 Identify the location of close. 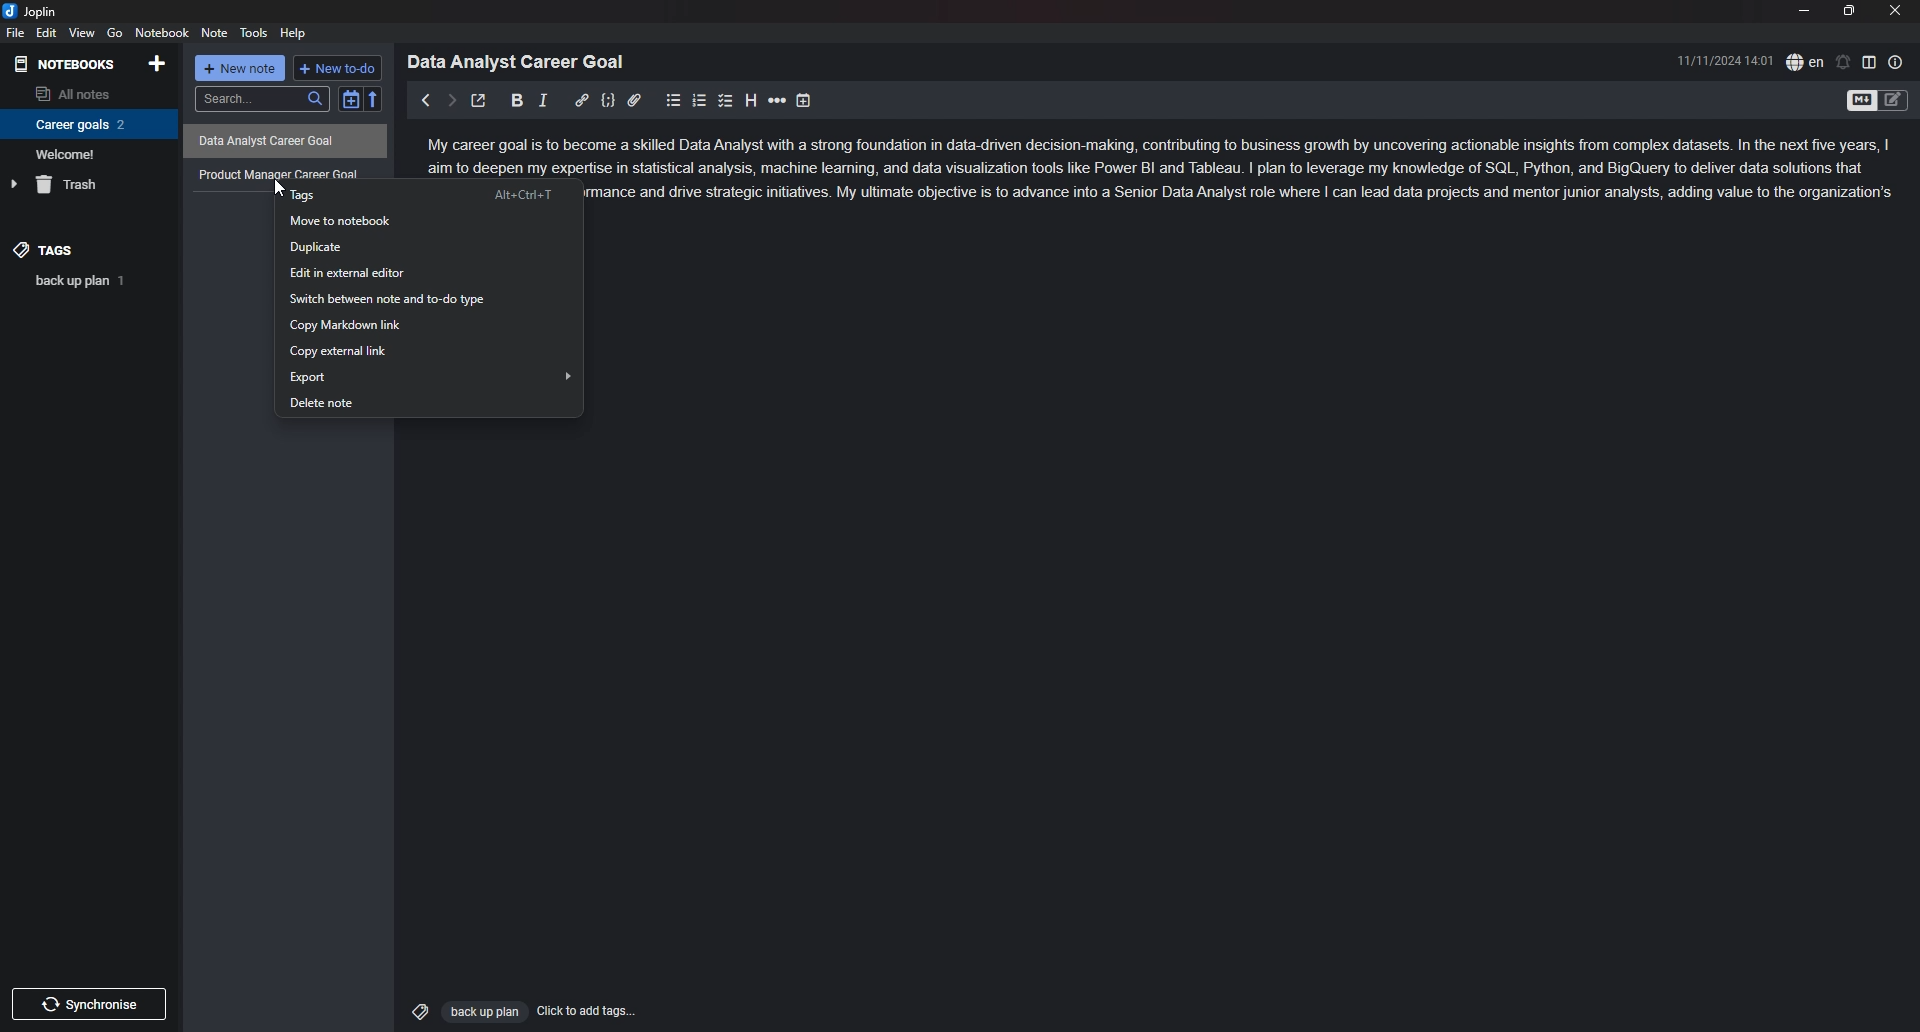
(1895, 10).